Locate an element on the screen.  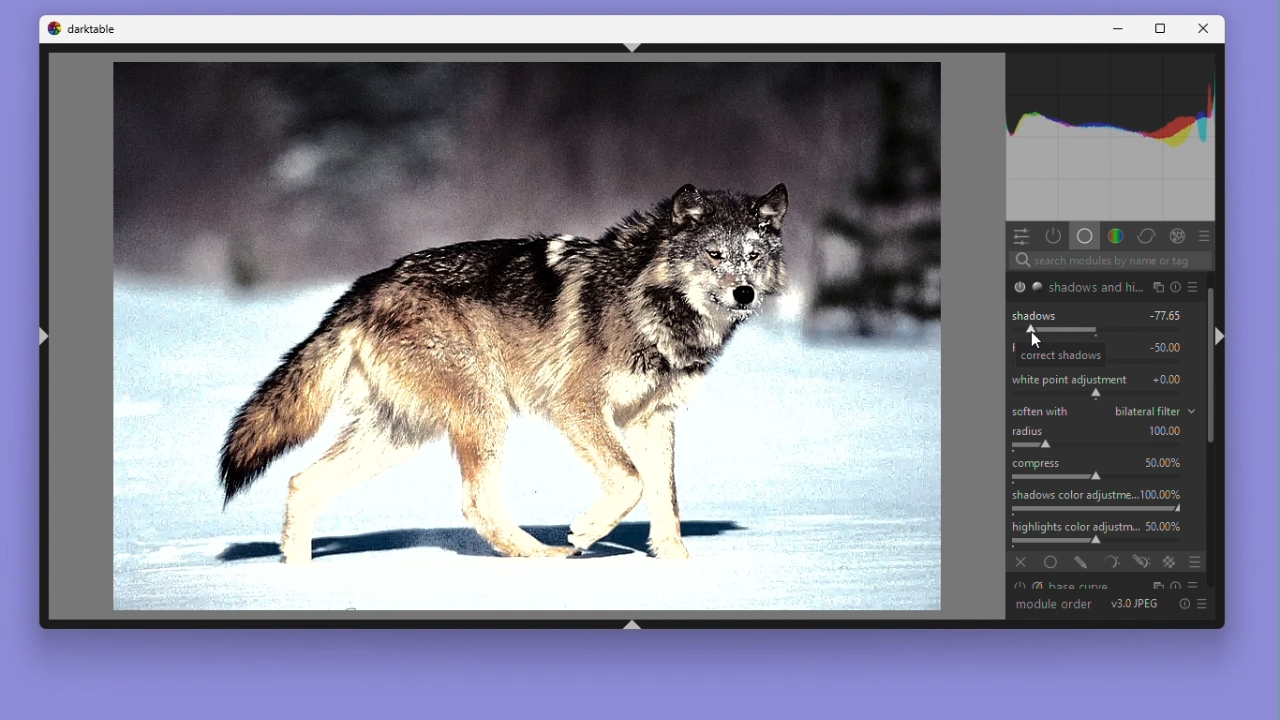
darktable is located at coordinates (106, 29).